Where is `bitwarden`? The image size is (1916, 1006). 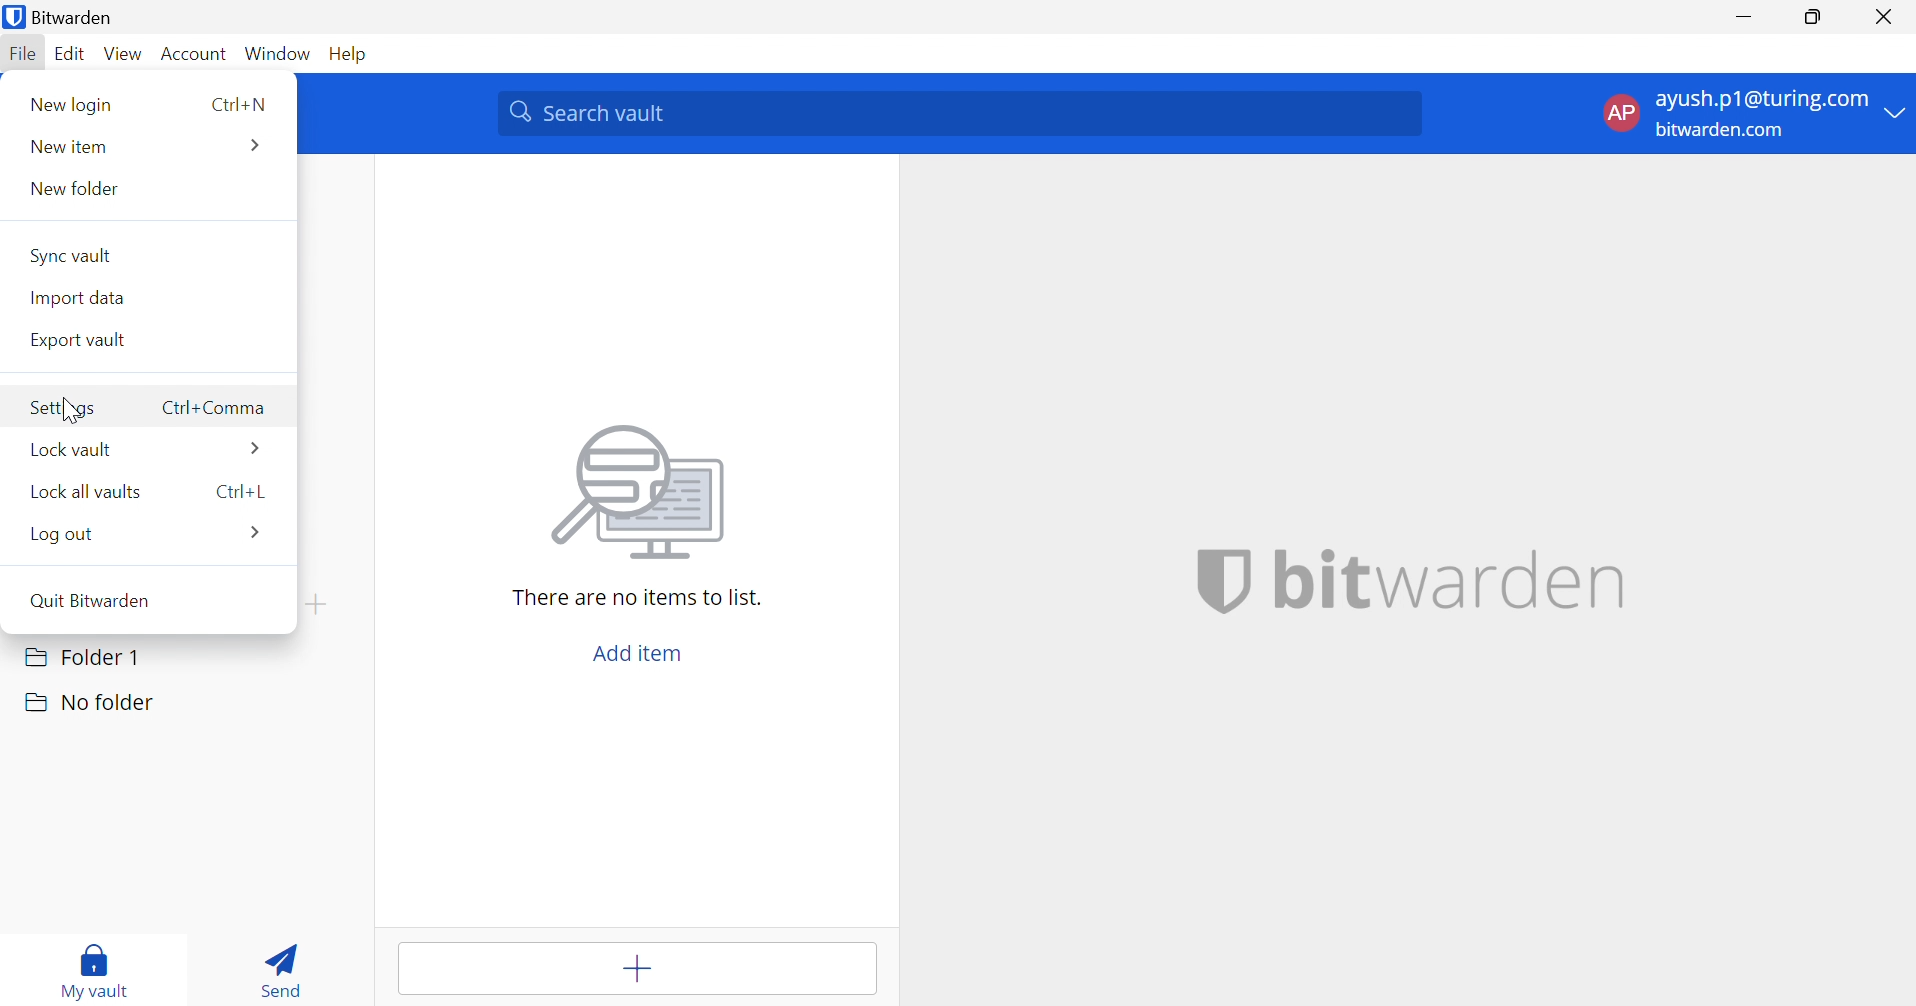 bitwarden is located at coordinates (1402, 581).